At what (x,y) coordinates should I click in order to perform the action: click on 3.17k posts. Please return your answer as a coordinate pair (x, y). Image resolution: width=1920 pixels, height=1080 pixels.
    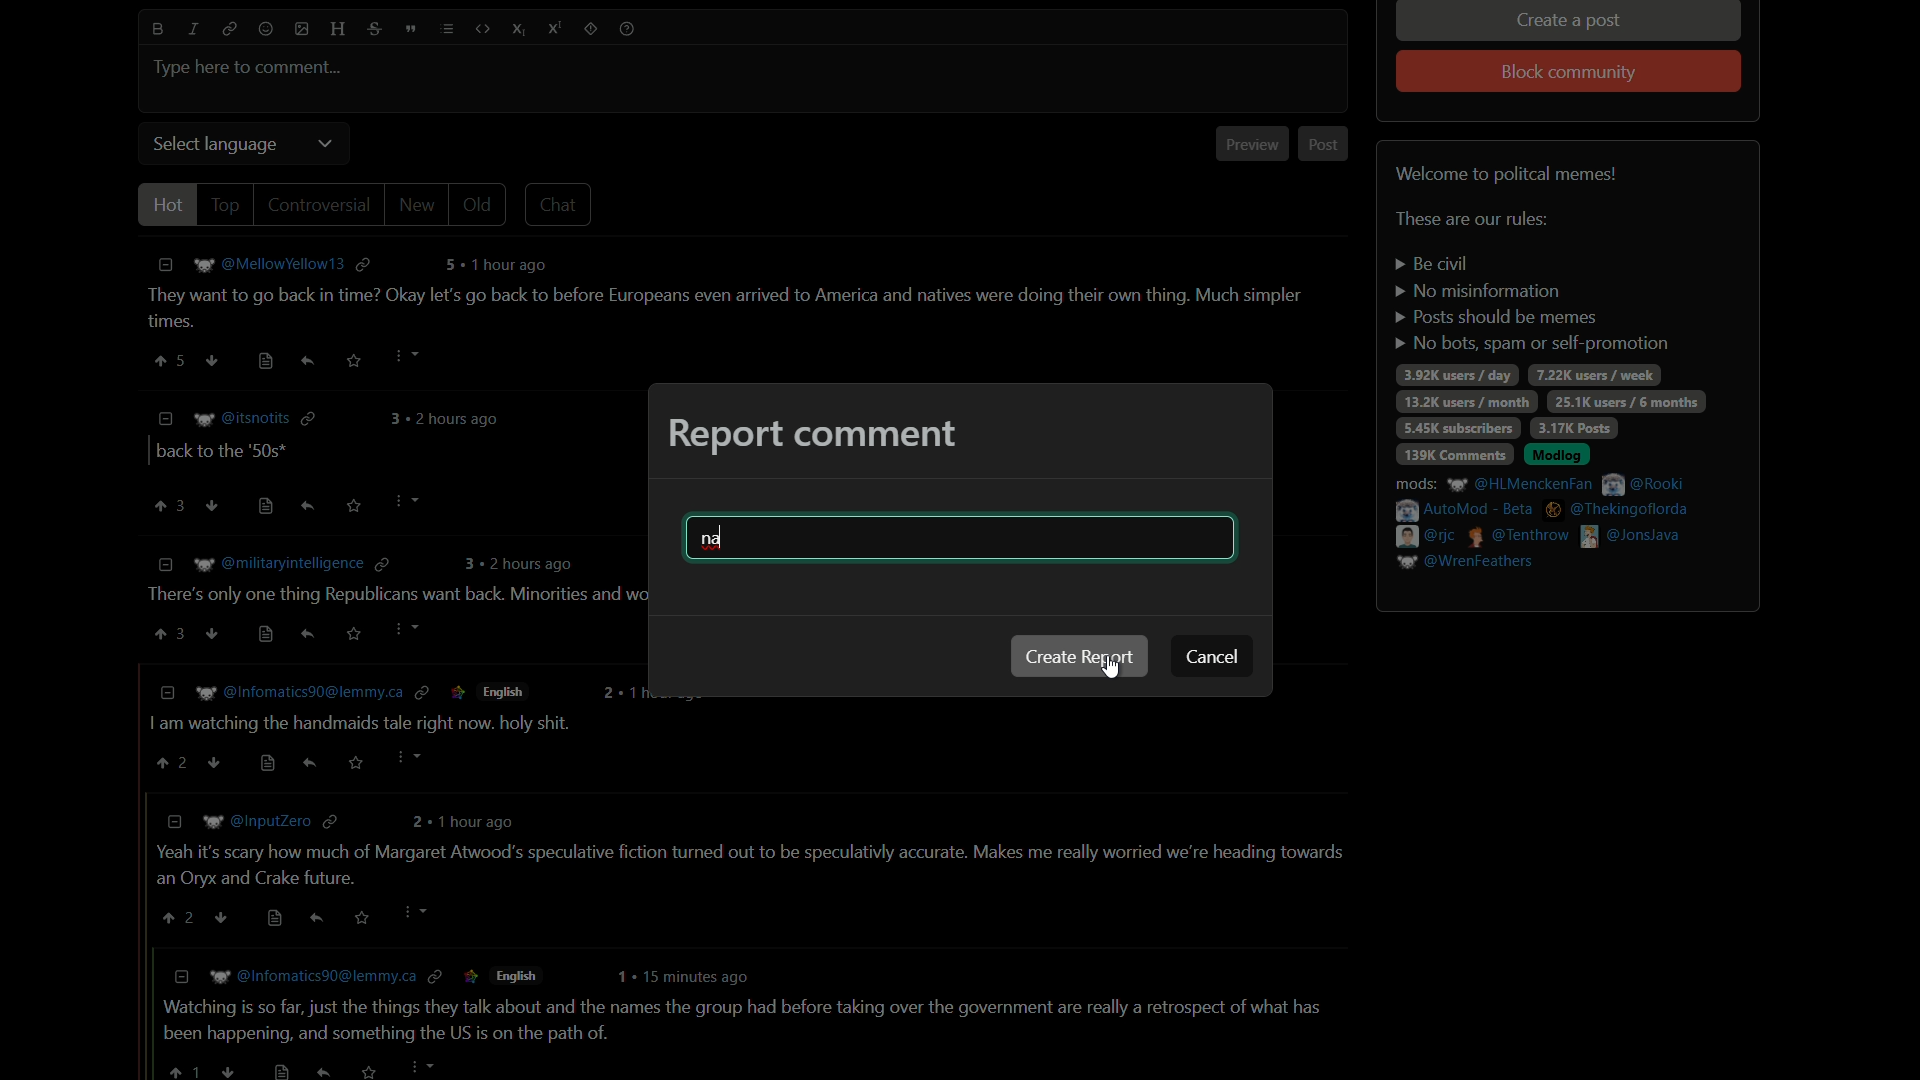
    Looking at the image, I should click on (1573, 428).